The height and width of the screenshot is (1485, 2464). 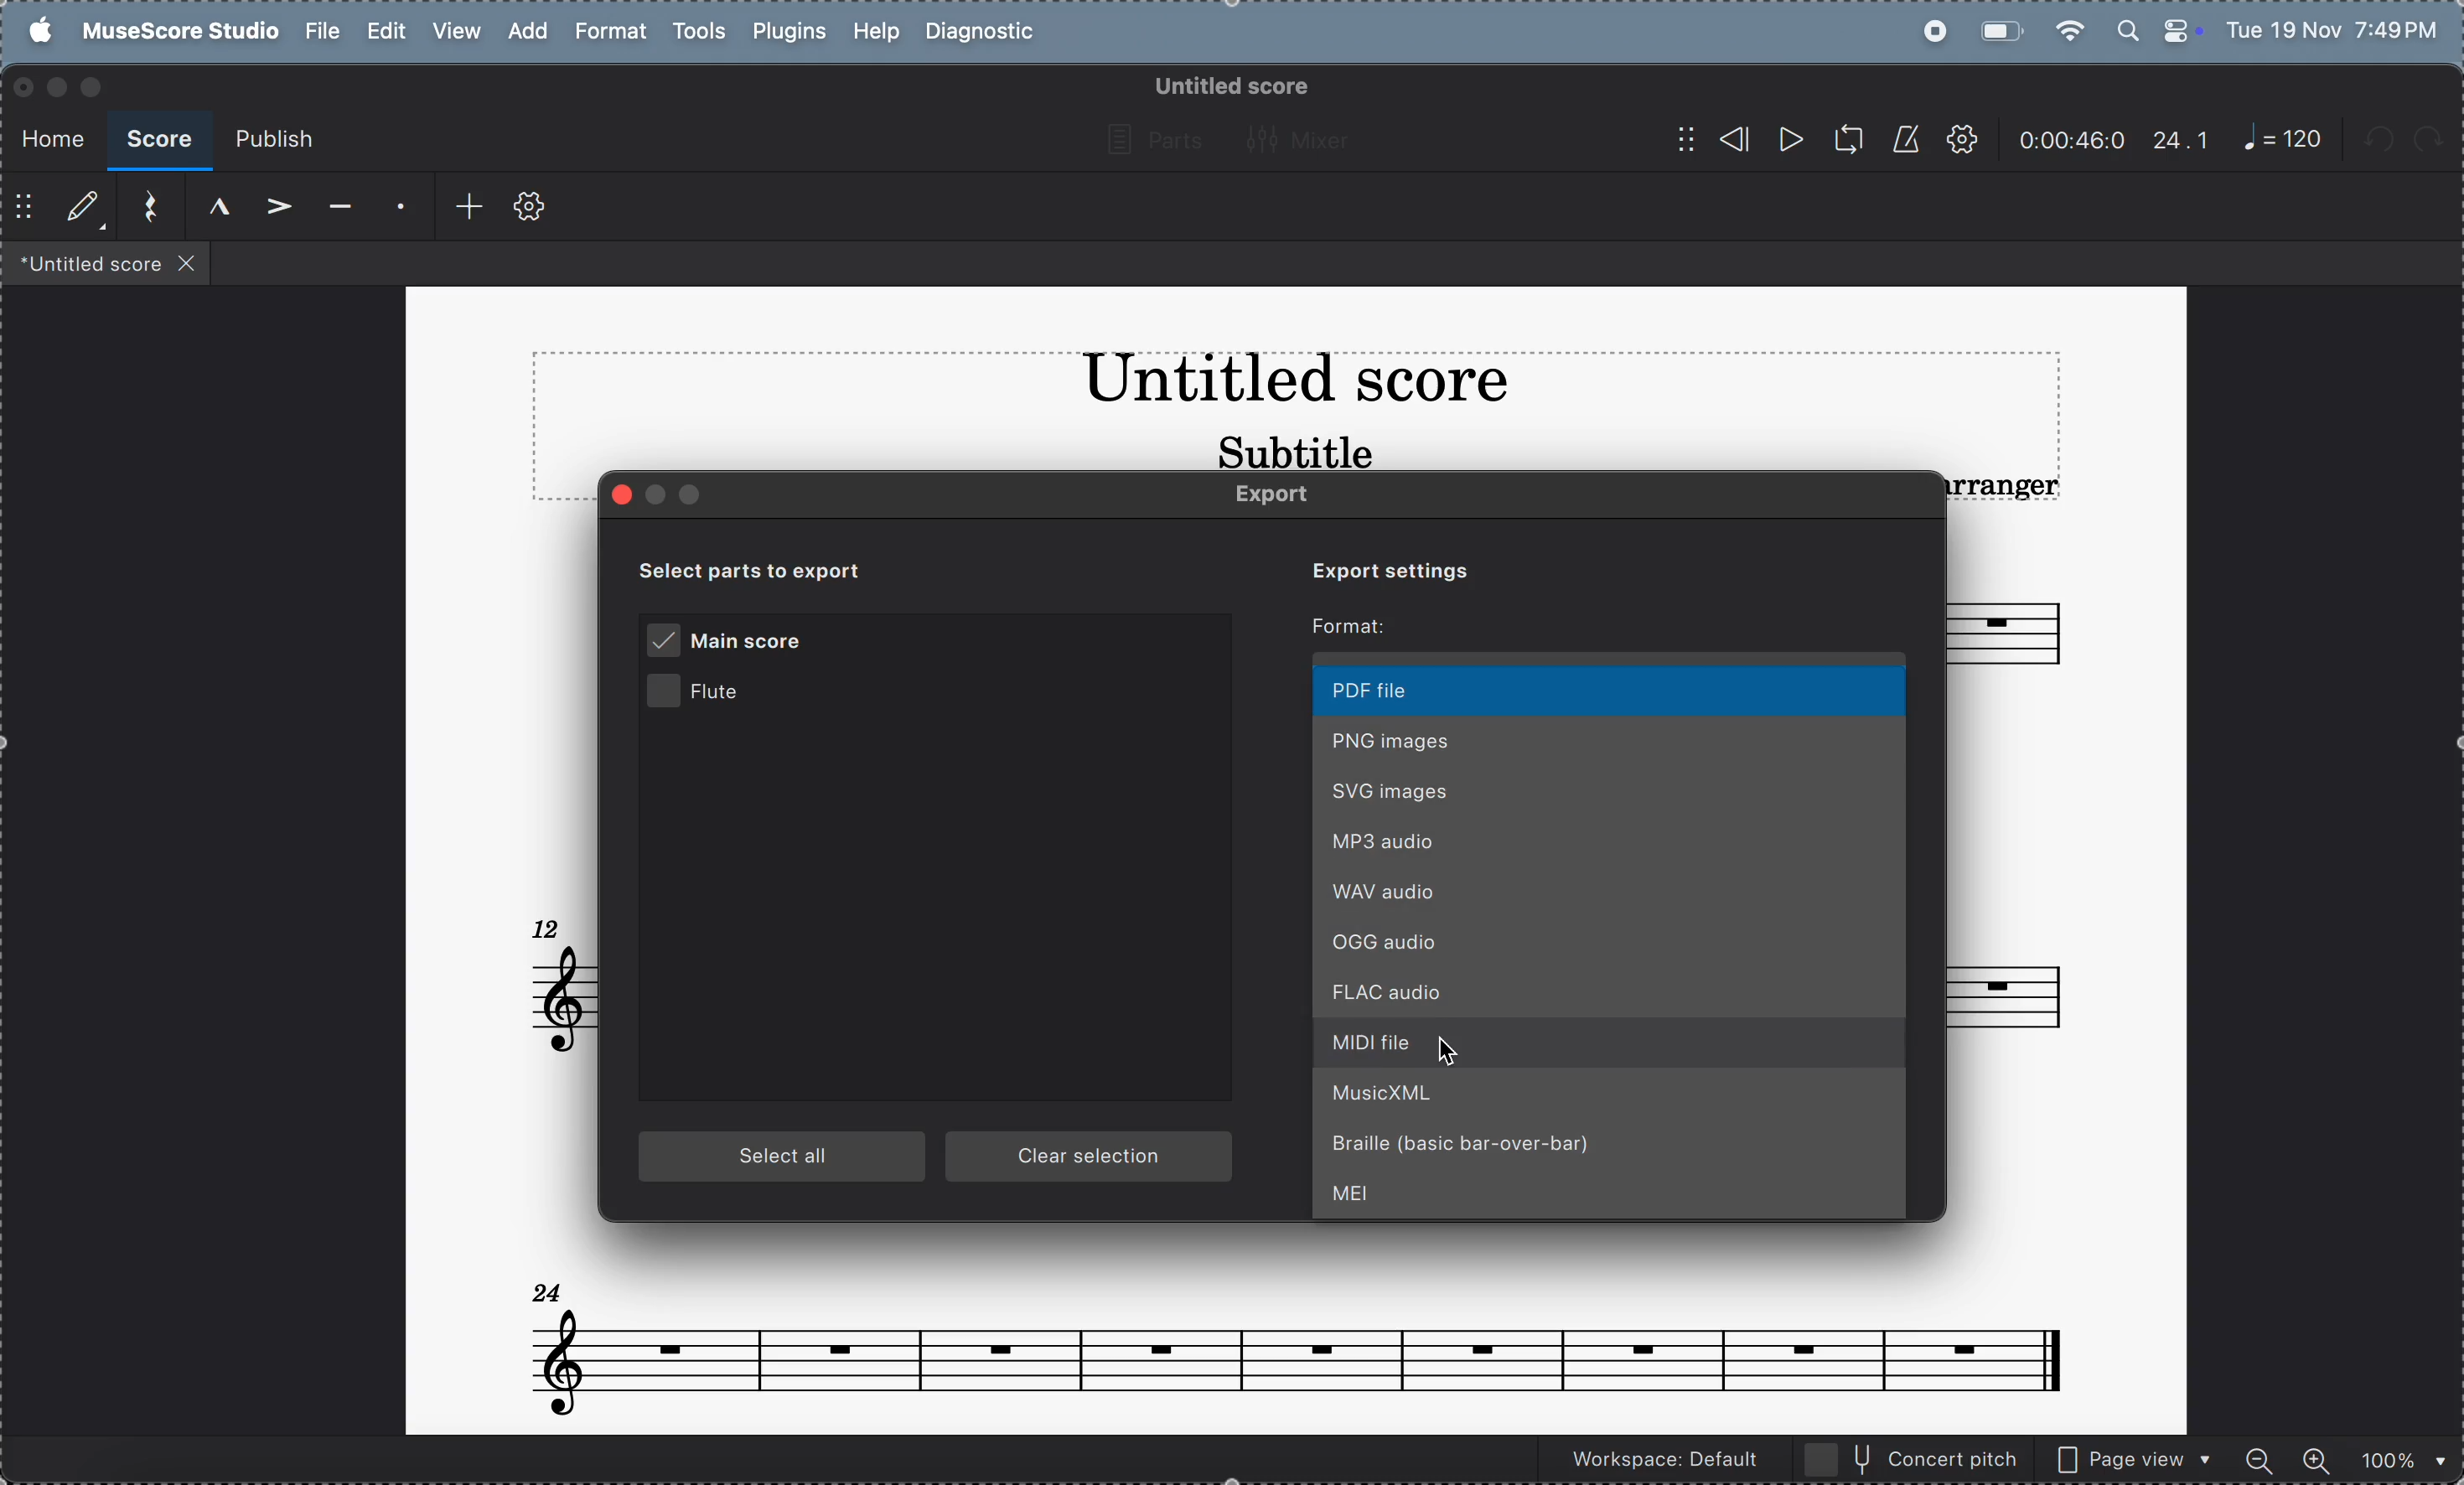 What do you see at coordinates (2315, 1457) in the screenshot?
I see `zoom in` at bounding box center [2315, 1457].